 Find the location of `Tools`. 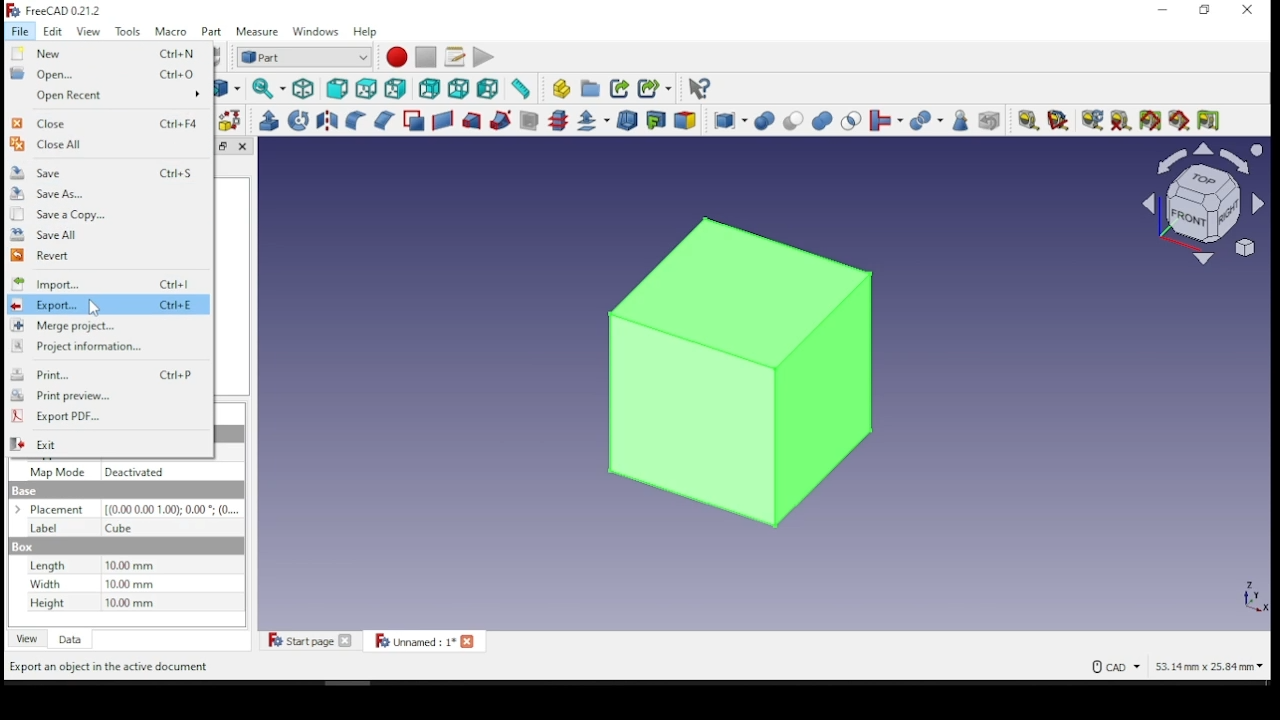

Tools is located at coordinates (127, 32).